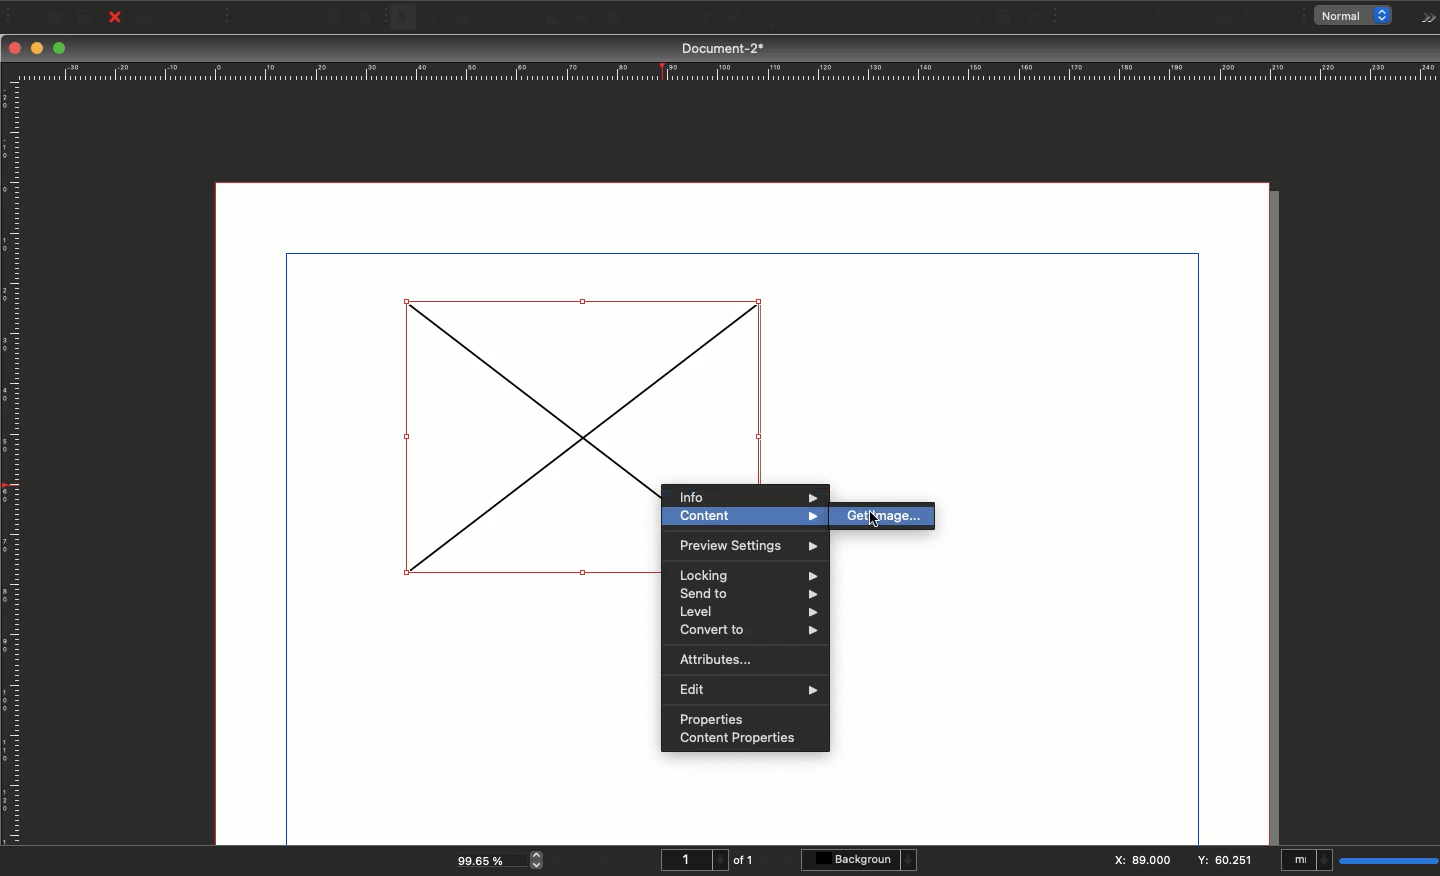  I want to click on Freehand line, so click(728, 19).